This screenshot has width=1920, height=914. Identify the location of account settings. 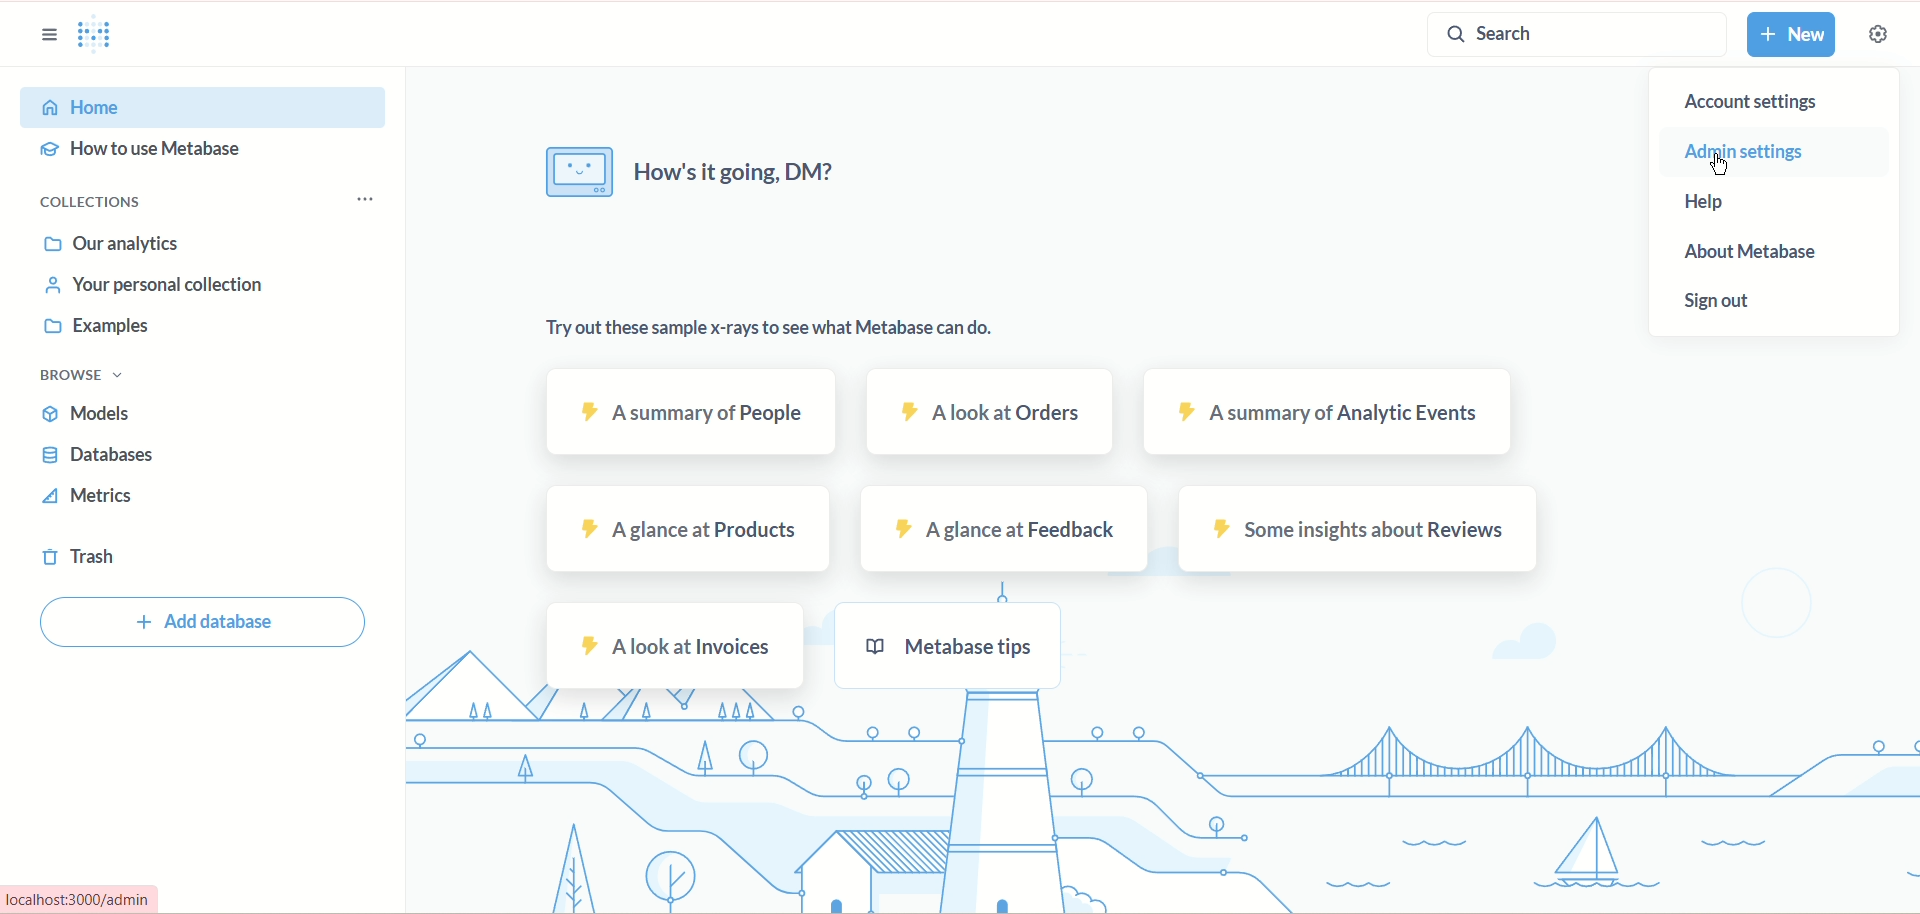
(1749, 104).